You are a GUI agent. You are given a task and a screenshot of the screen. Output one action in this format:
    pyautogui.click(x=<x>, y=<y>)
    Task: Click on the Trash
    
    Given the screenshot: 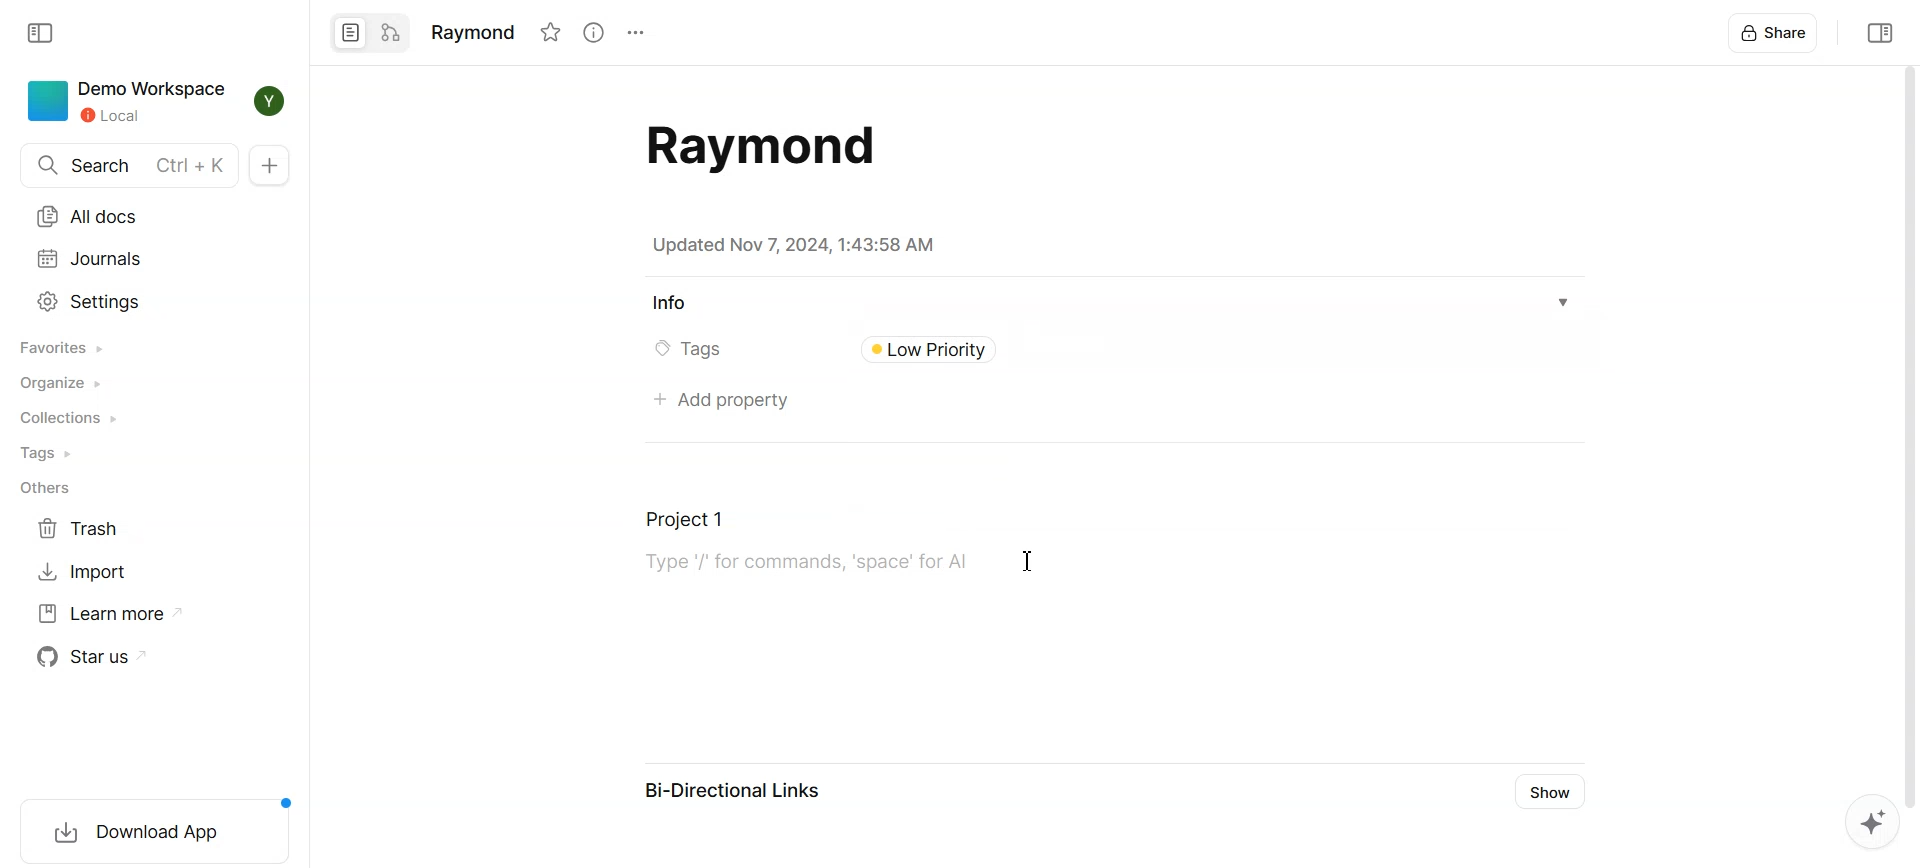 What is the action you would take?
    pyautogui.click(x=83, y=529)
    